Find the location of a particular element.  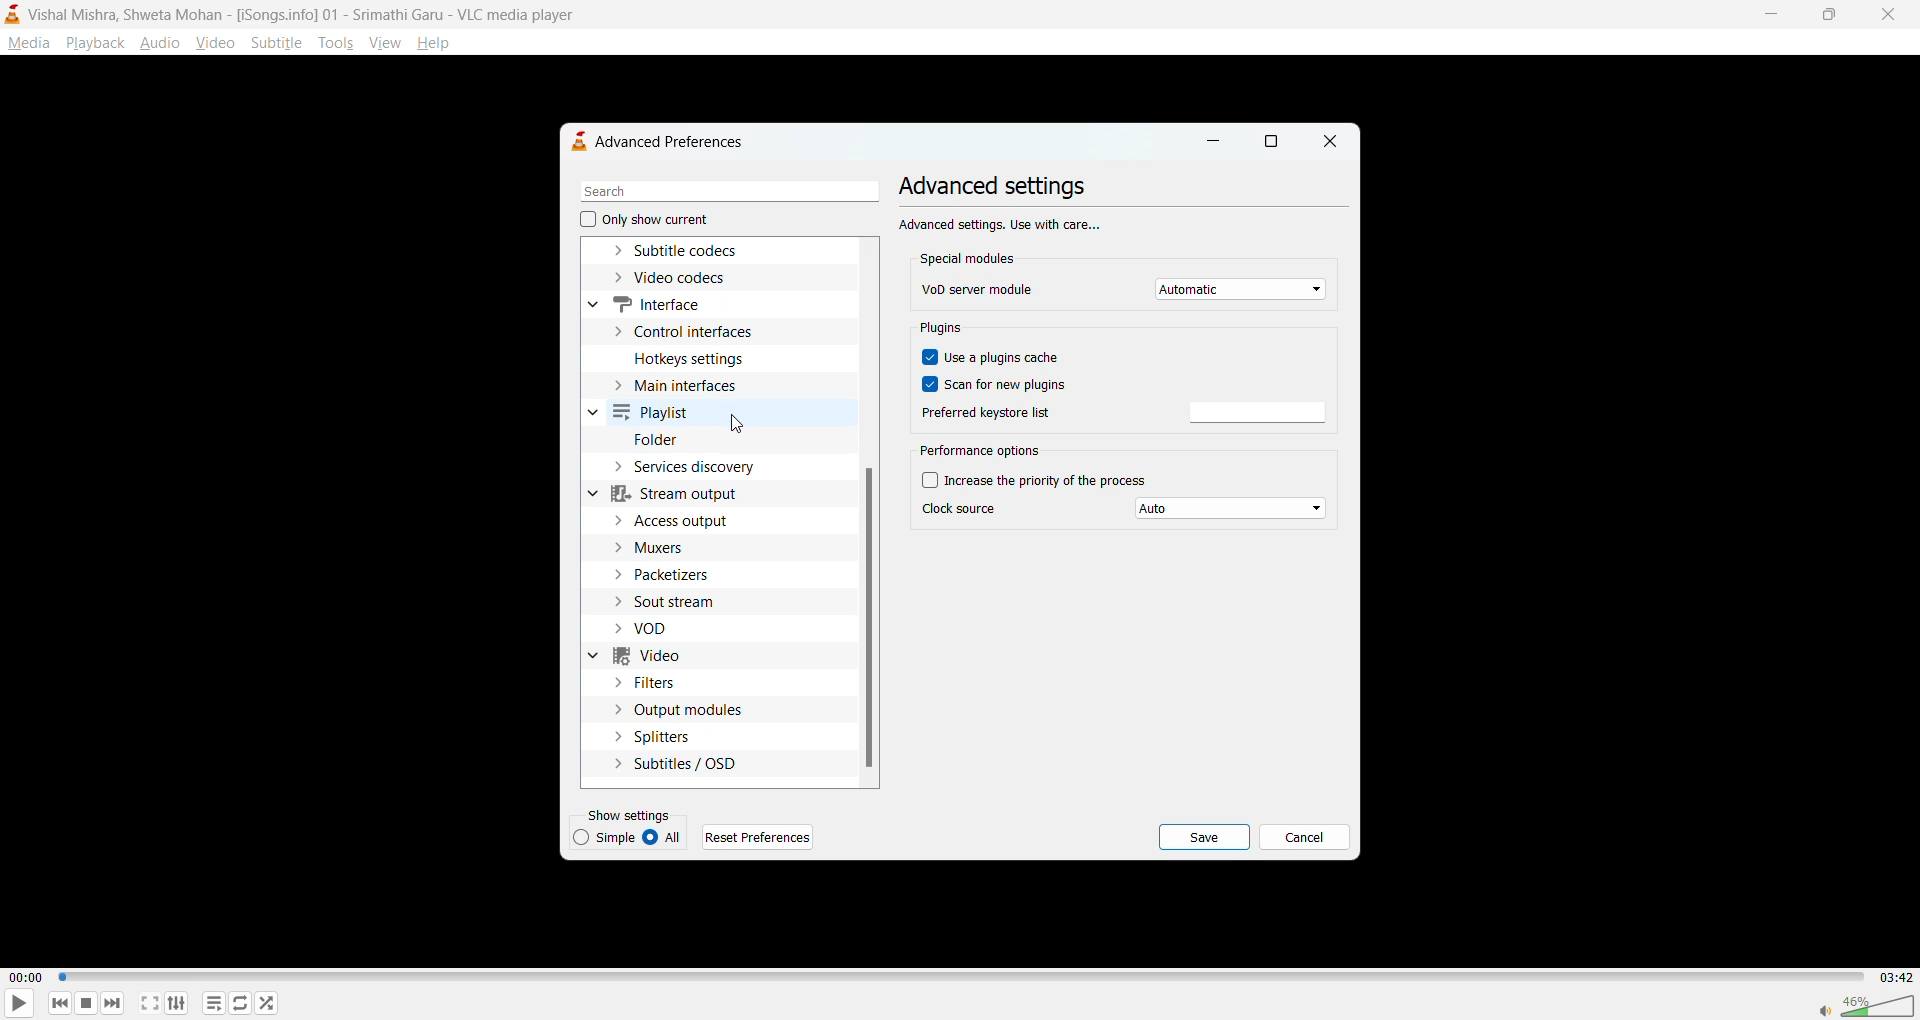

packetizers is located at coordinates (676, 575).